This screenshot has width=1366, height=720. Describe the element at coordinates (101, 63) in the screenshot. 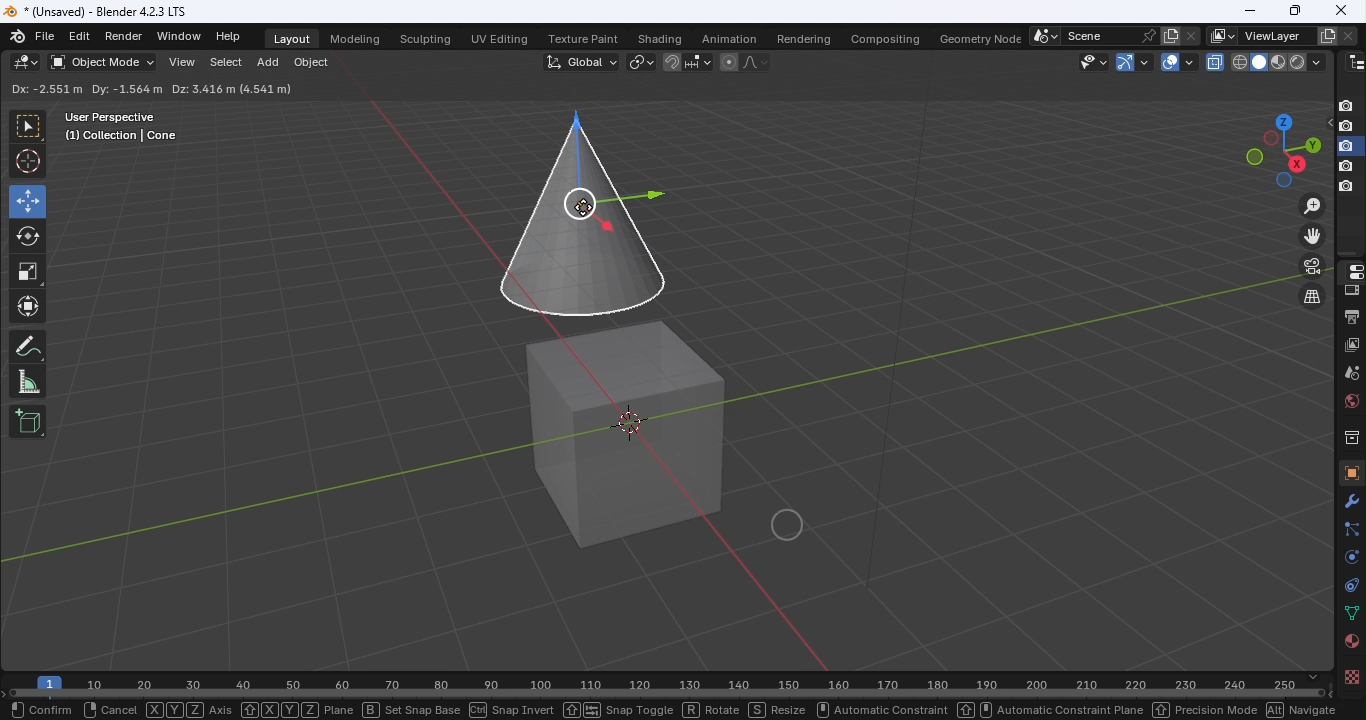

I see `Sets the objects interaction mode` at that location.